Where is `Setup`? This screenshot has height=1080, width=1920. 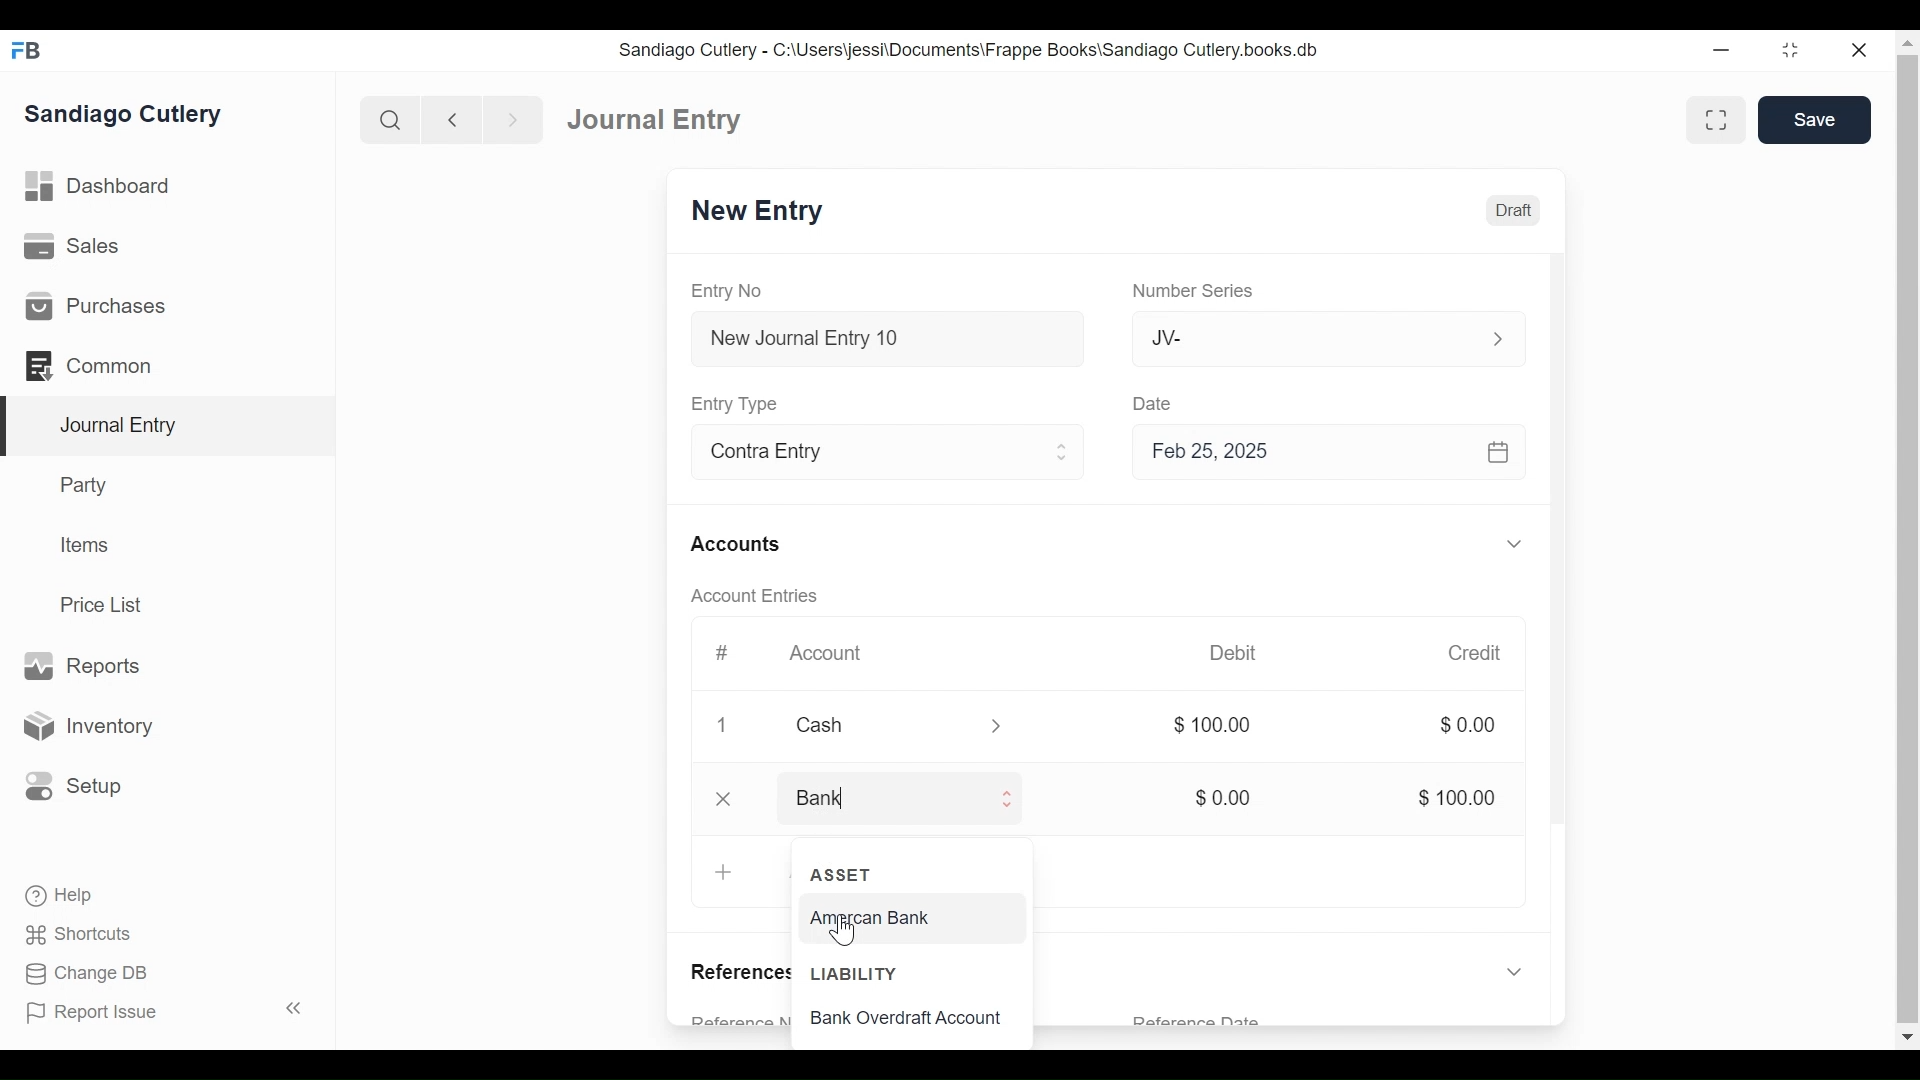
Setup is located at coordinates (74, 784).